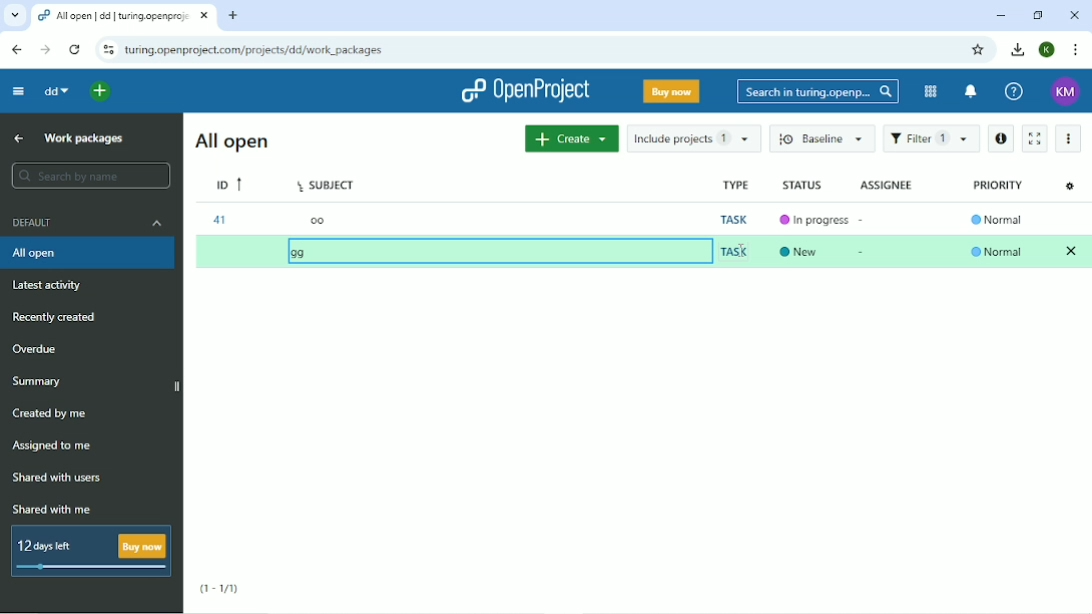 The width and height of the screenshot is (1092, 614). Describe the element at coordinates (84, 140) in the screenshot. I see `Work packages` at that location.